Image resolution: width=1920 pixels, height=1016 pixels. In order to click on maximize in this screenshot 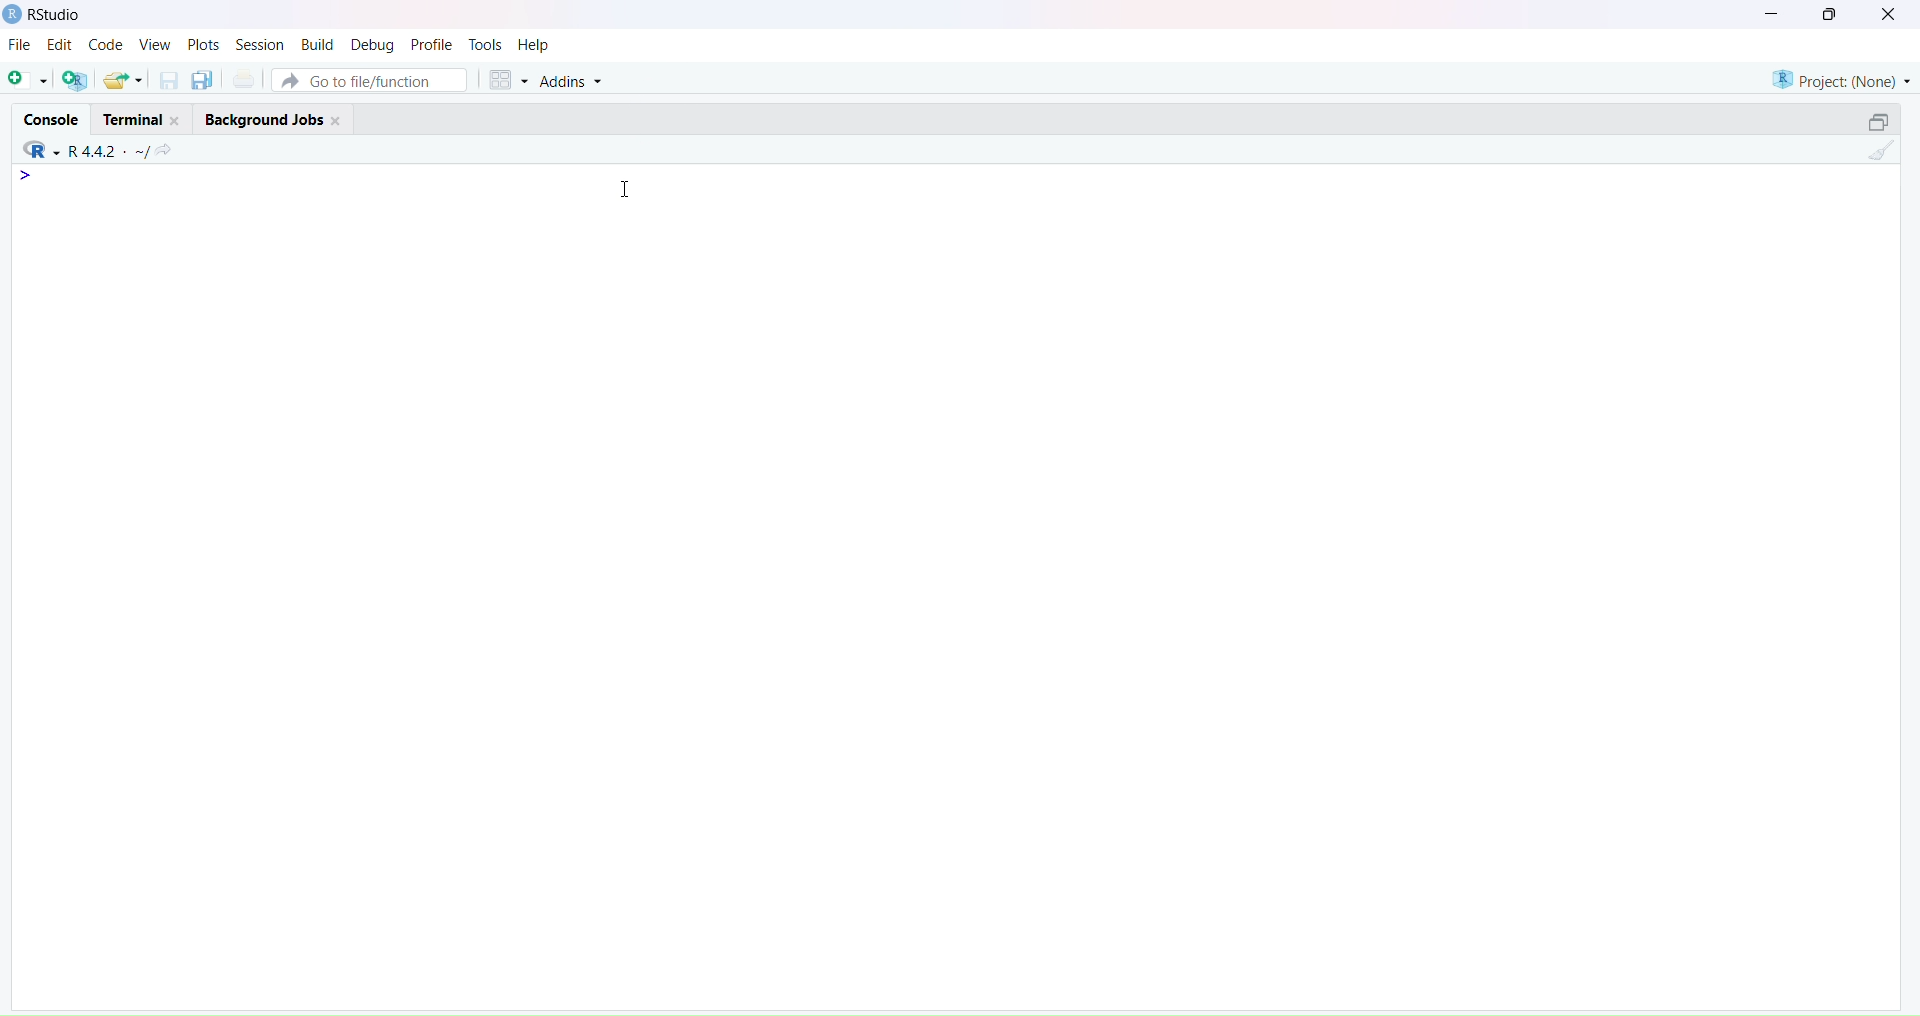, I will do `click(1828, 16)`.